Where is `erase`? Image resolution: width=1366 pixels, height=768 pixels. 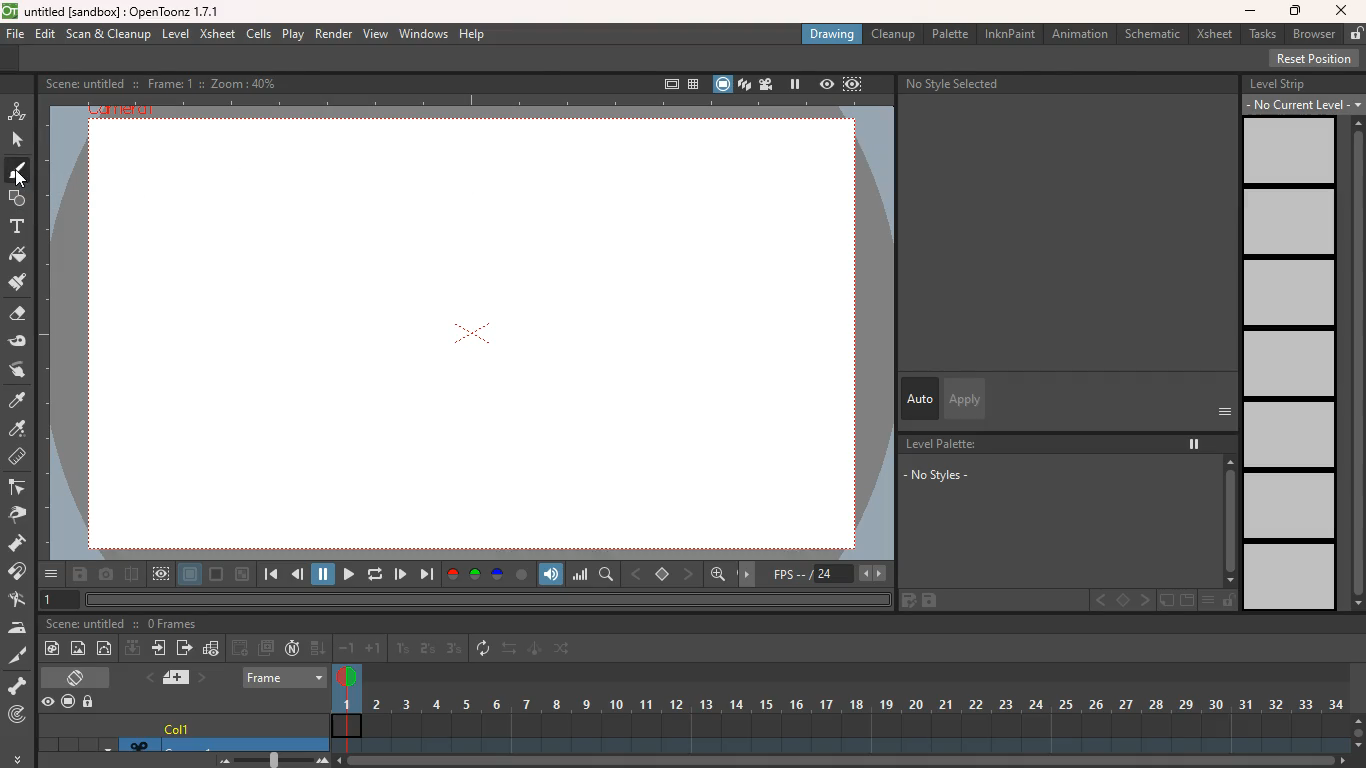
erase is located at coordinates (19, 318).